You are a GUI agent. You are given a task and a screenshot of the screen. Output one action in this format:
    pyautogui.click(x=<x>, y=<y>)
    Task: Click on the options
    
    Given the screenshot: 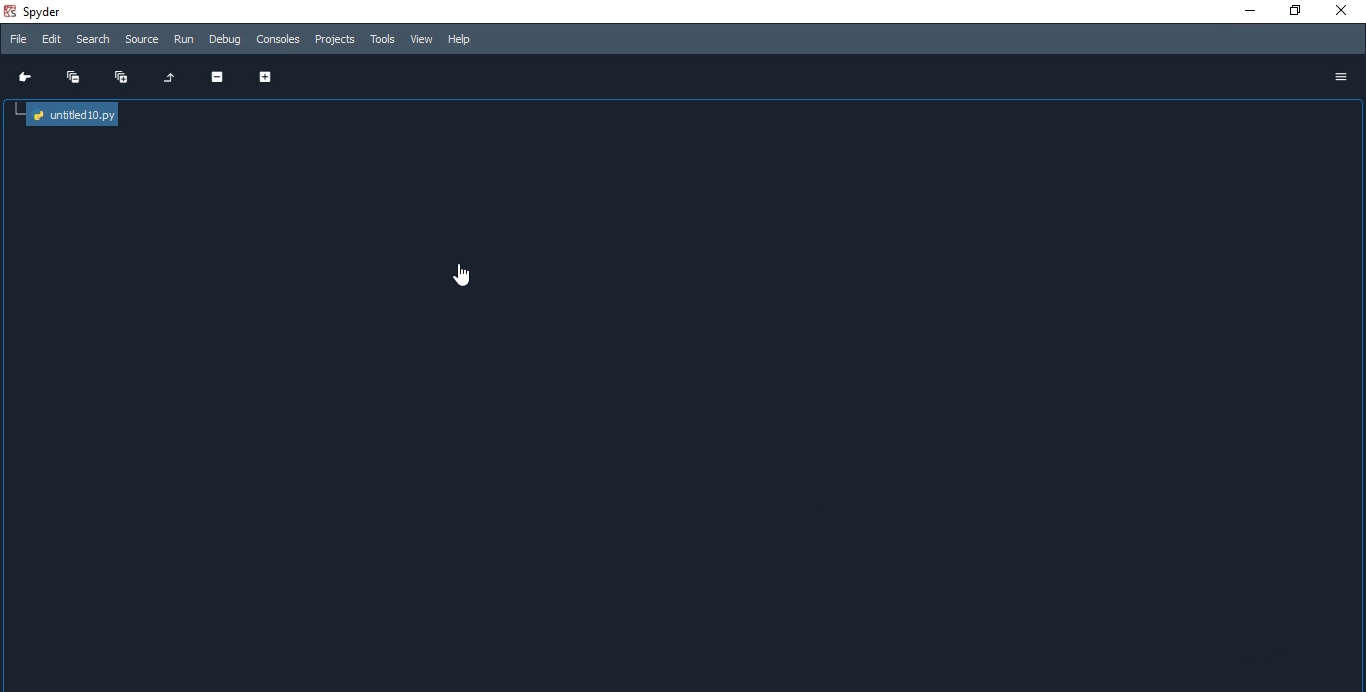 What is the action you would take?
    pyautogui.click(x=1341, y=79)
    